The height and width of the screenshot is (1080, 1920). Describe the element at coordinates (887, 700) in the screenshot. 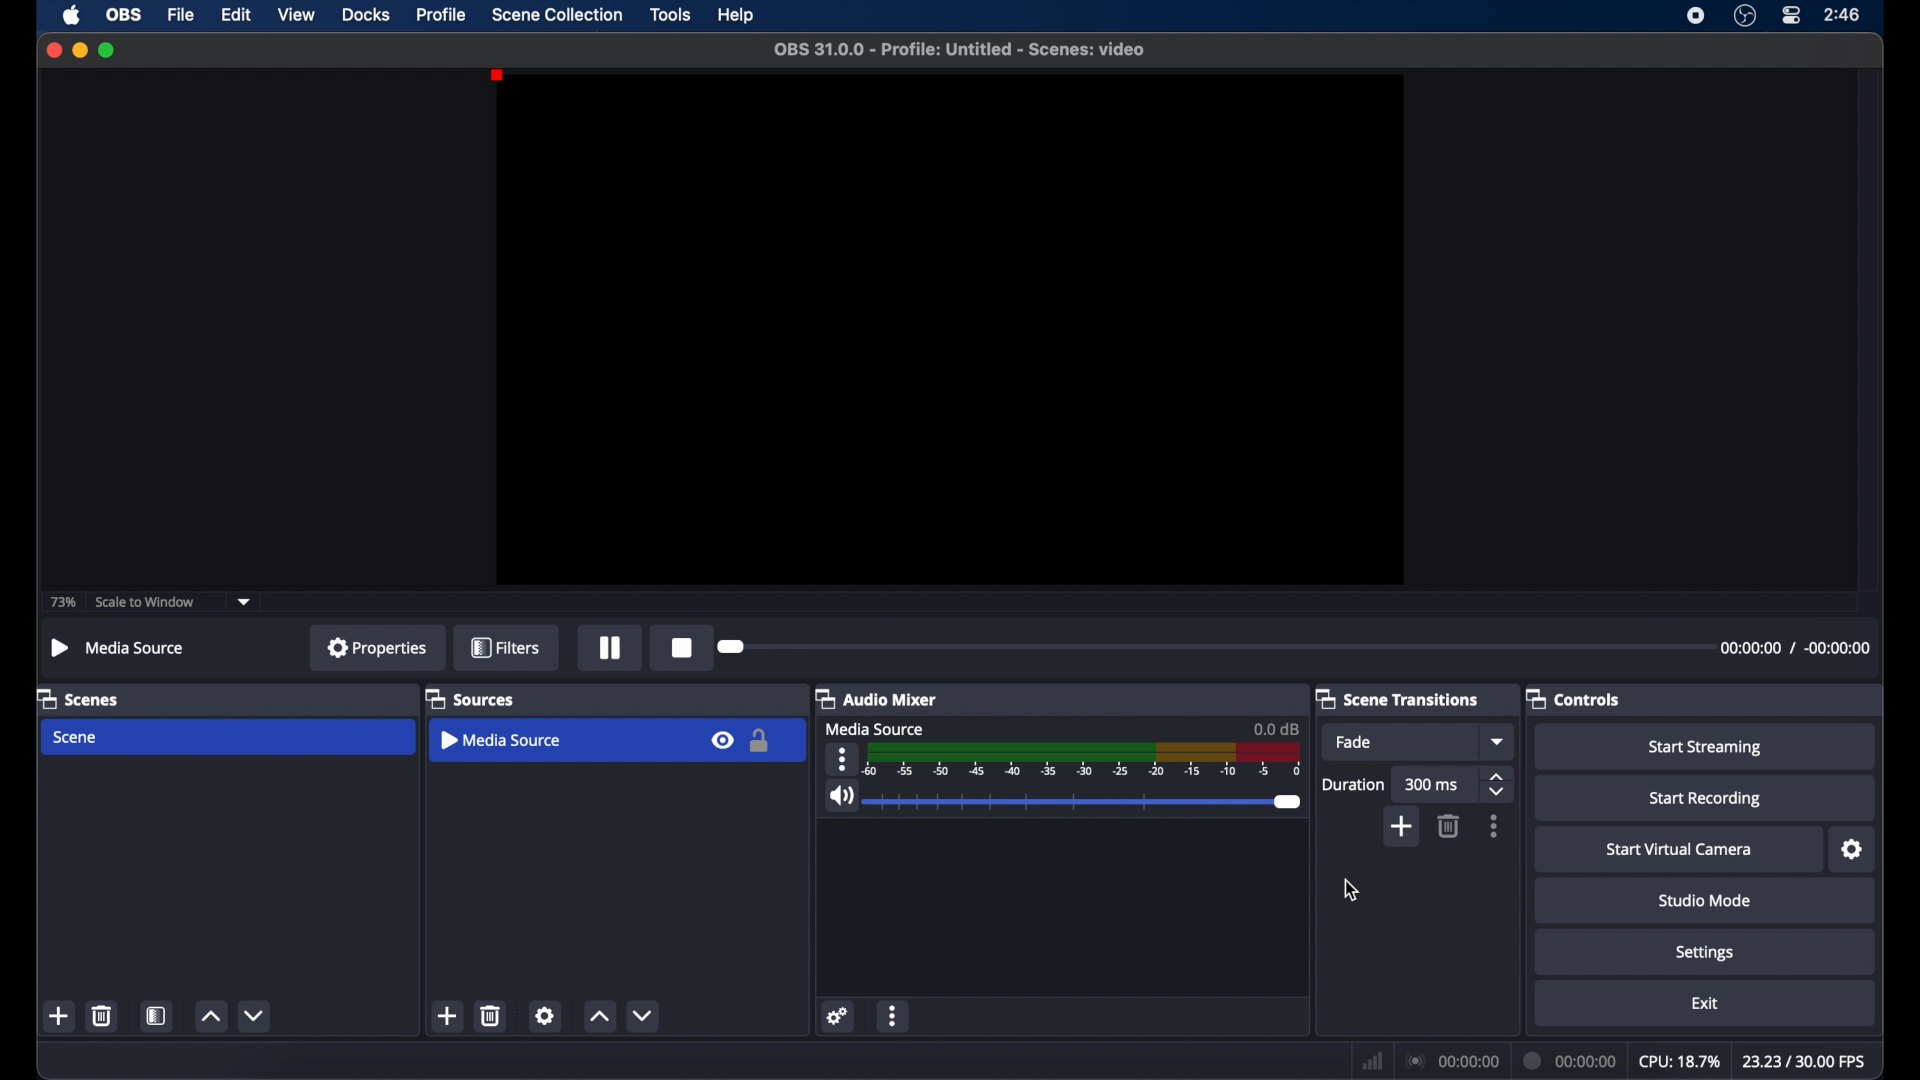

I see `Audio Mixer` at that location.